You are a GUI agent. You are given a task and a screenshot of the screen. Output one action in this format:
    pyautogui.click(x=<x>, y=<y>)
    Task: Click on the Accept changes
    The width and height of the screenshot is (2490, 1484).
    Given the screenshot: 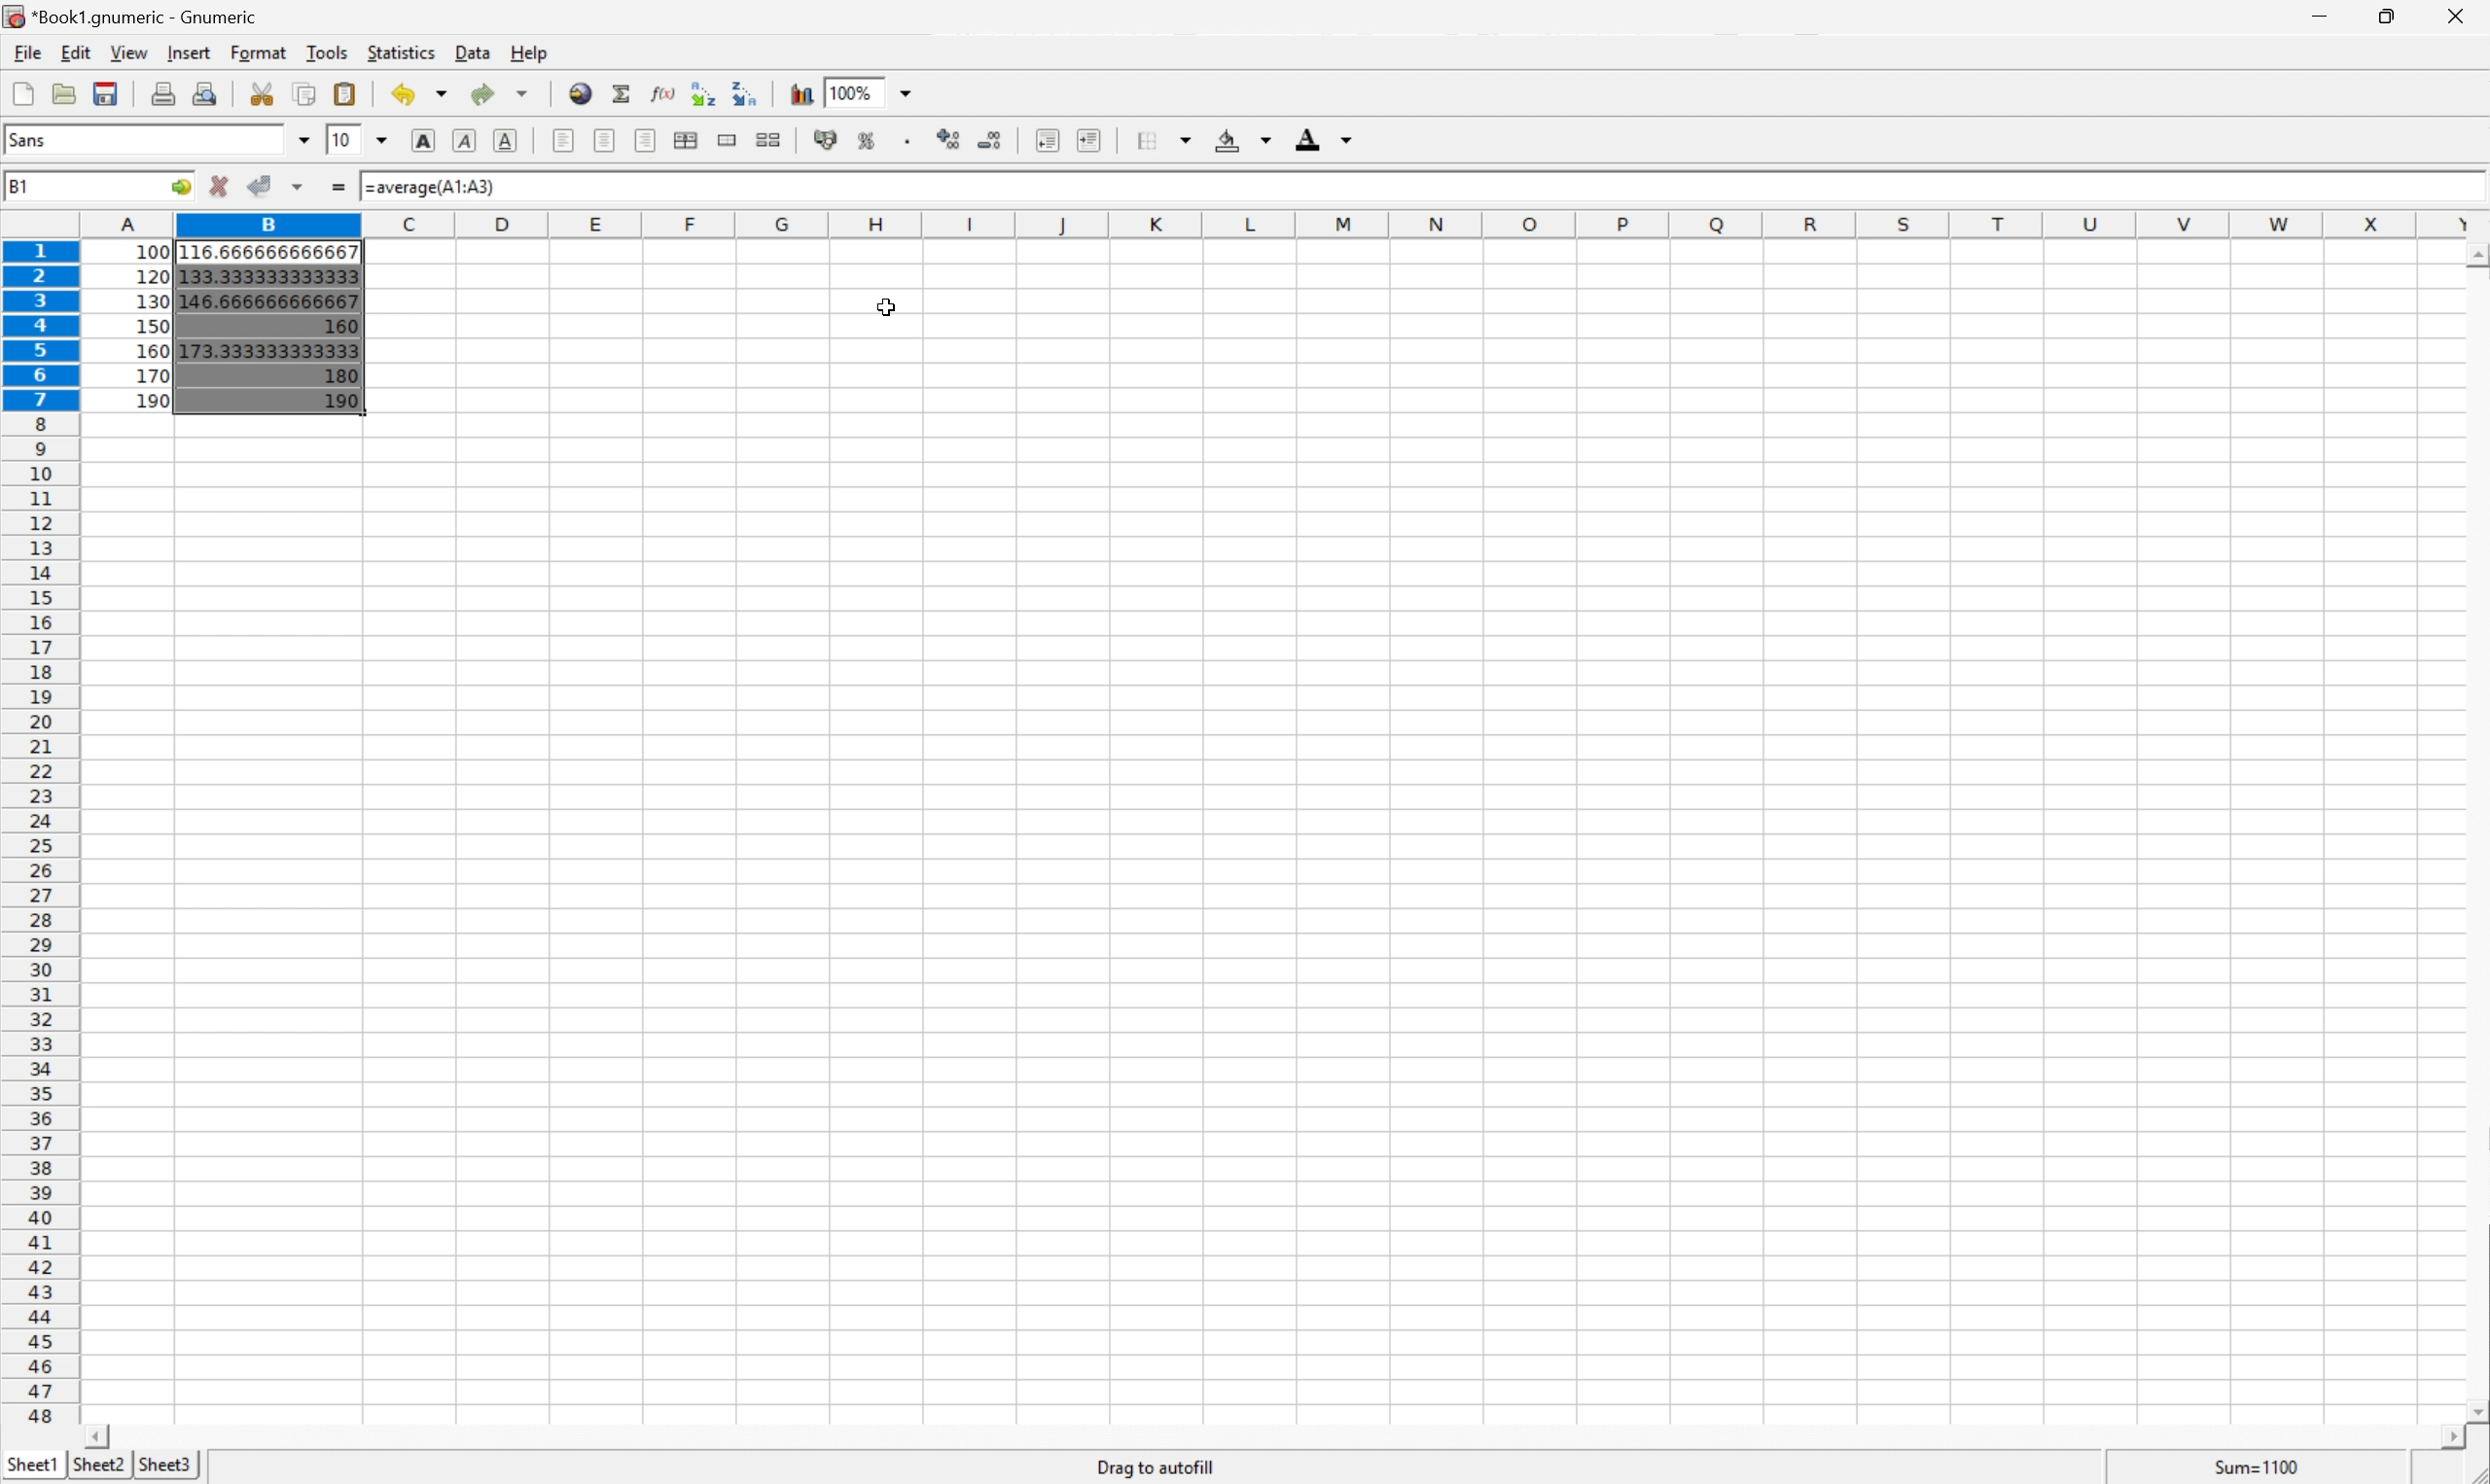 What is the action you would take?
    pyautogui.click(x=263, y=186)
    